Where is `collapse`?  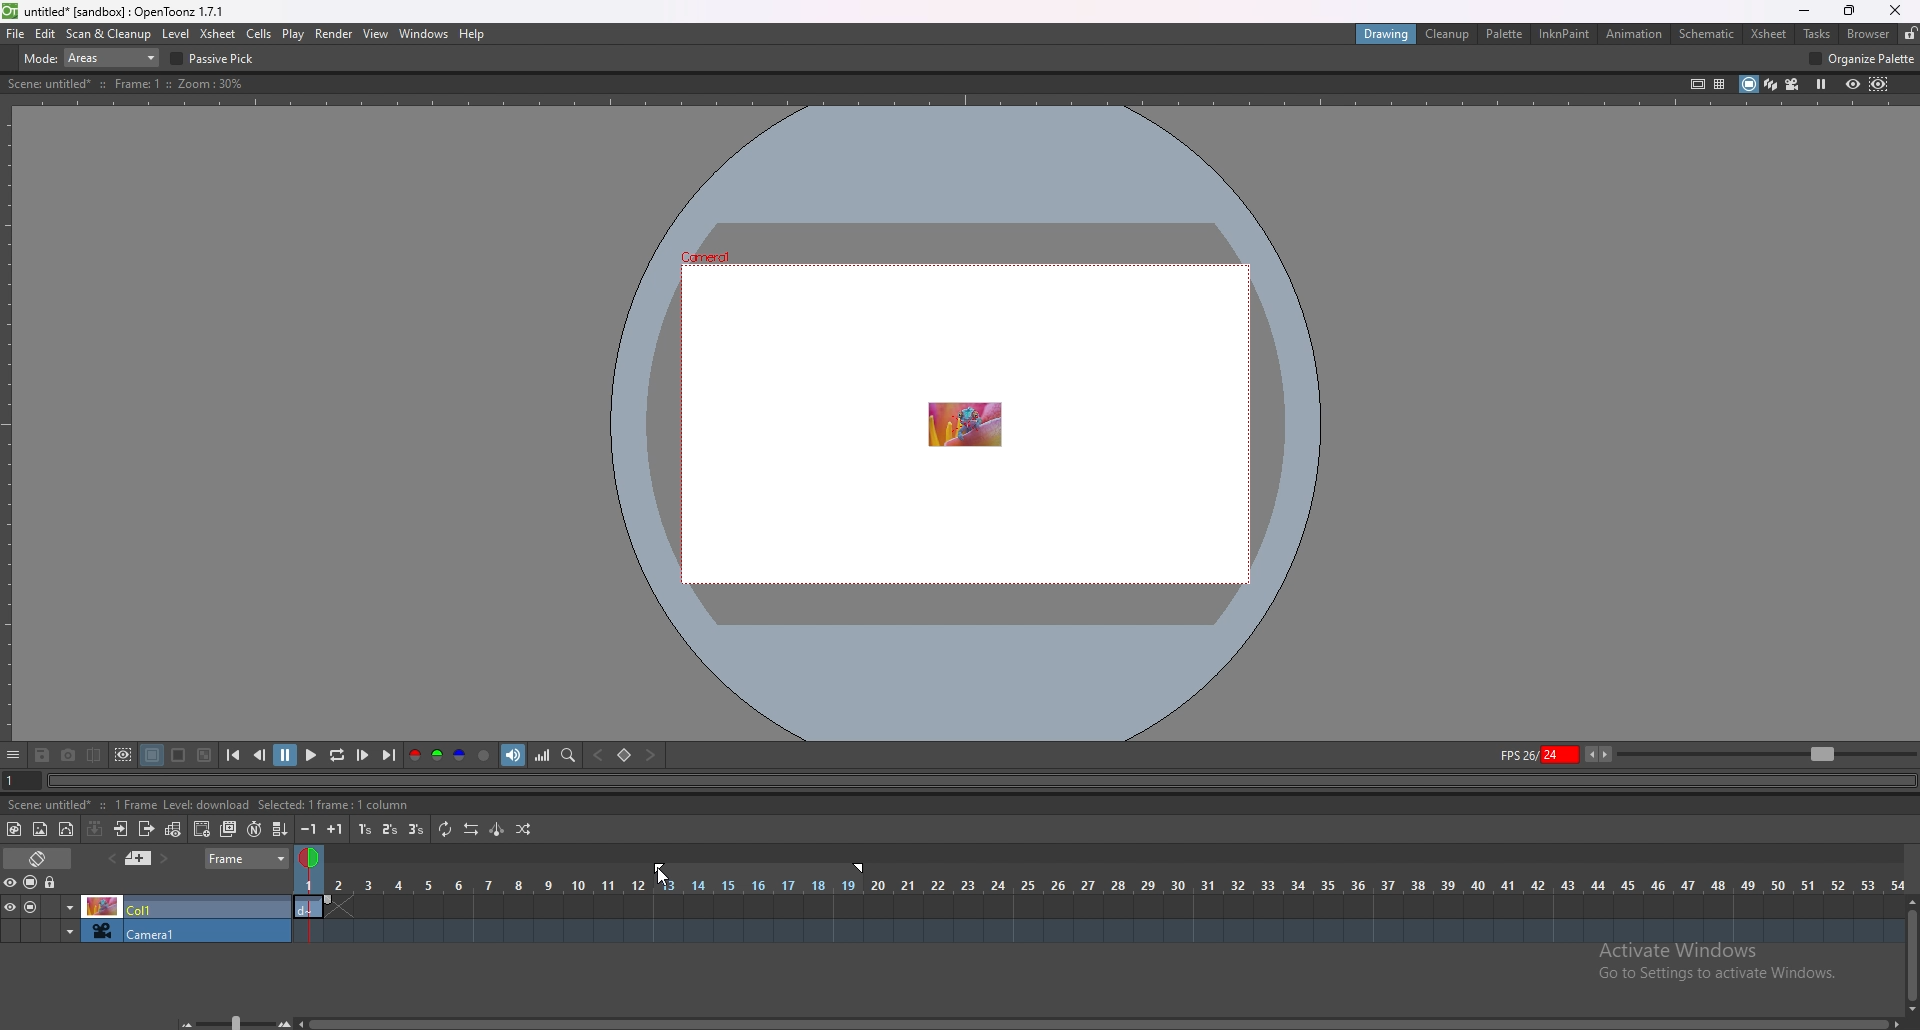
collapse is located at coordinates (95, 829).